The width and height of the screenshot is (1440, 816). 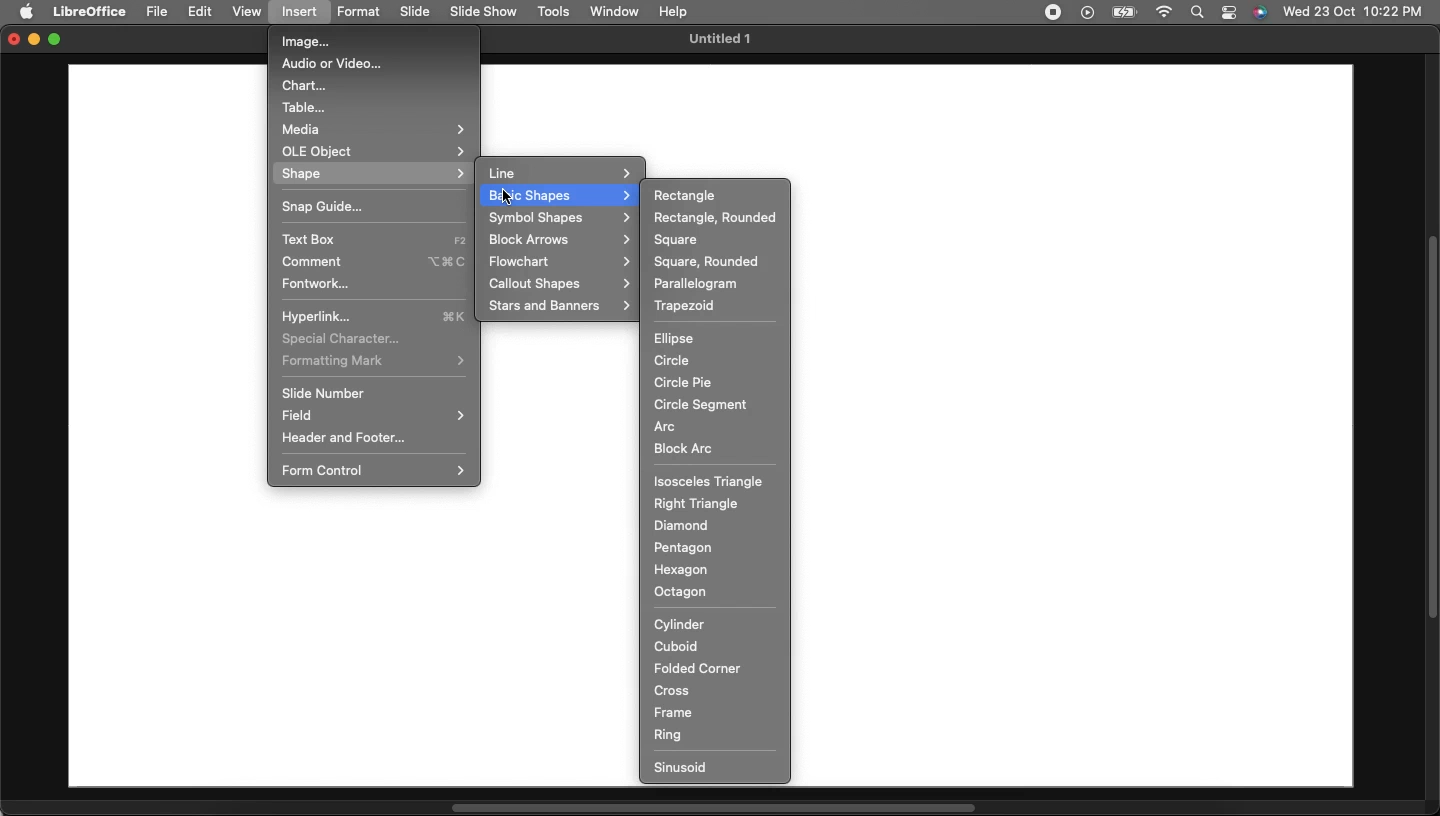 What do you see at coordinates (616, 11) in the screenshot?
I see `Window` at bounding box center [616, 11].